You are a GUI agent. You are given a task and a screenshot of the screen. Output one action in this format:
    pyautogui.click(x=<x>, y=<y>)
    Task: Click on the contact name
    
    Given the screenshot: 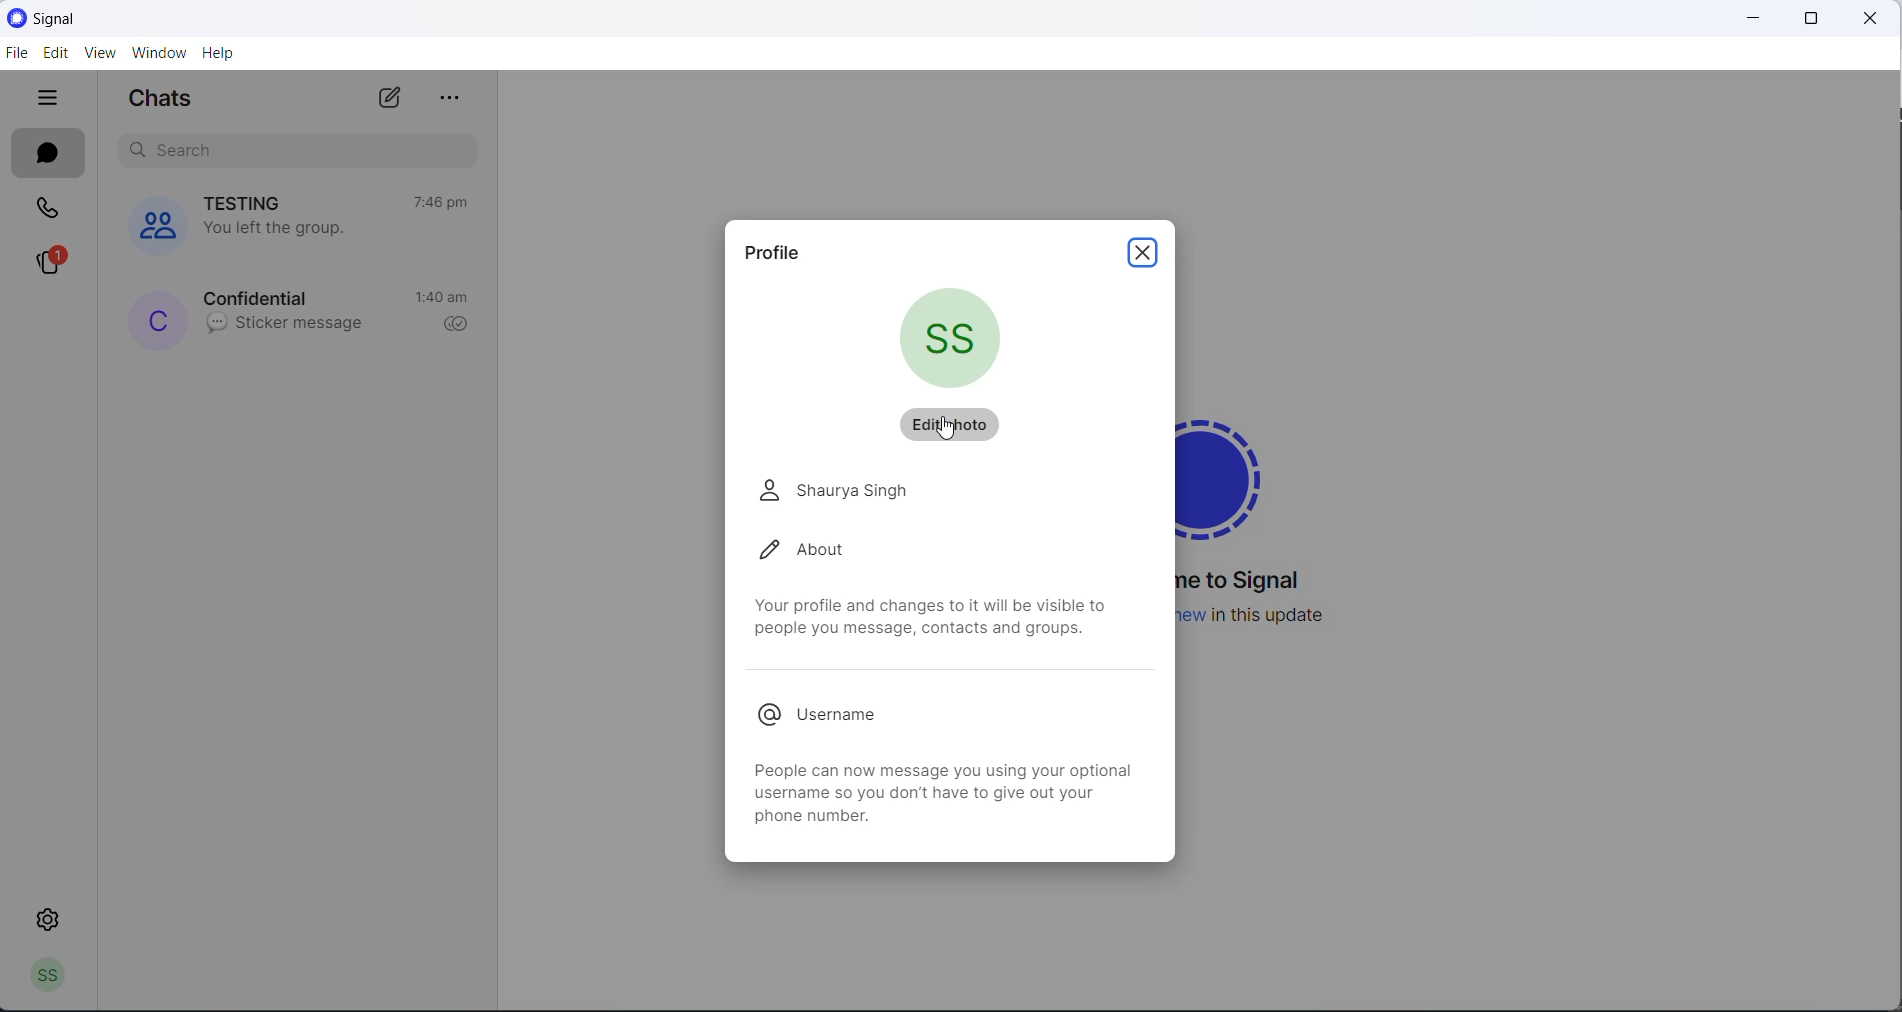 What is the action you would take?
    pyautogui.click(x=261, y=295)
    